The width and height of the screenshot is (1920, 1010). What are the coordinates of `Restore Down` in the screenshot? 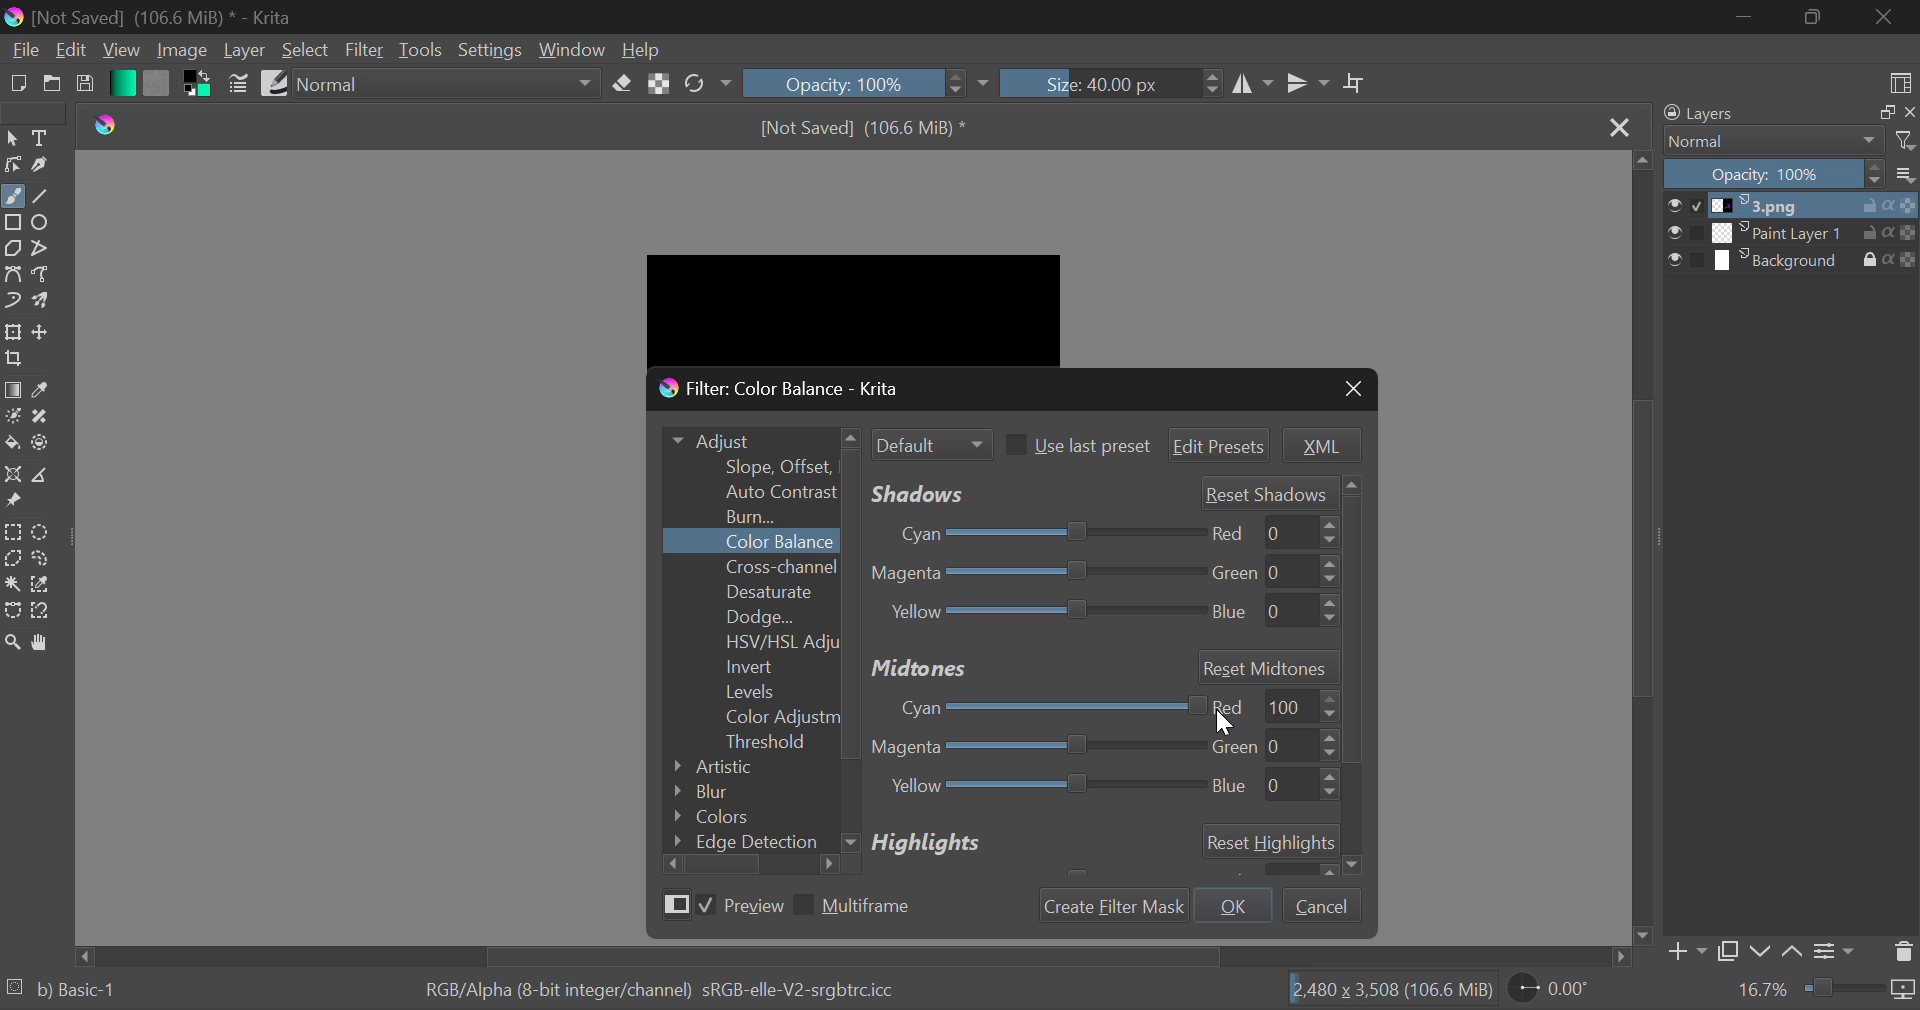 It's located at (1746, 17).